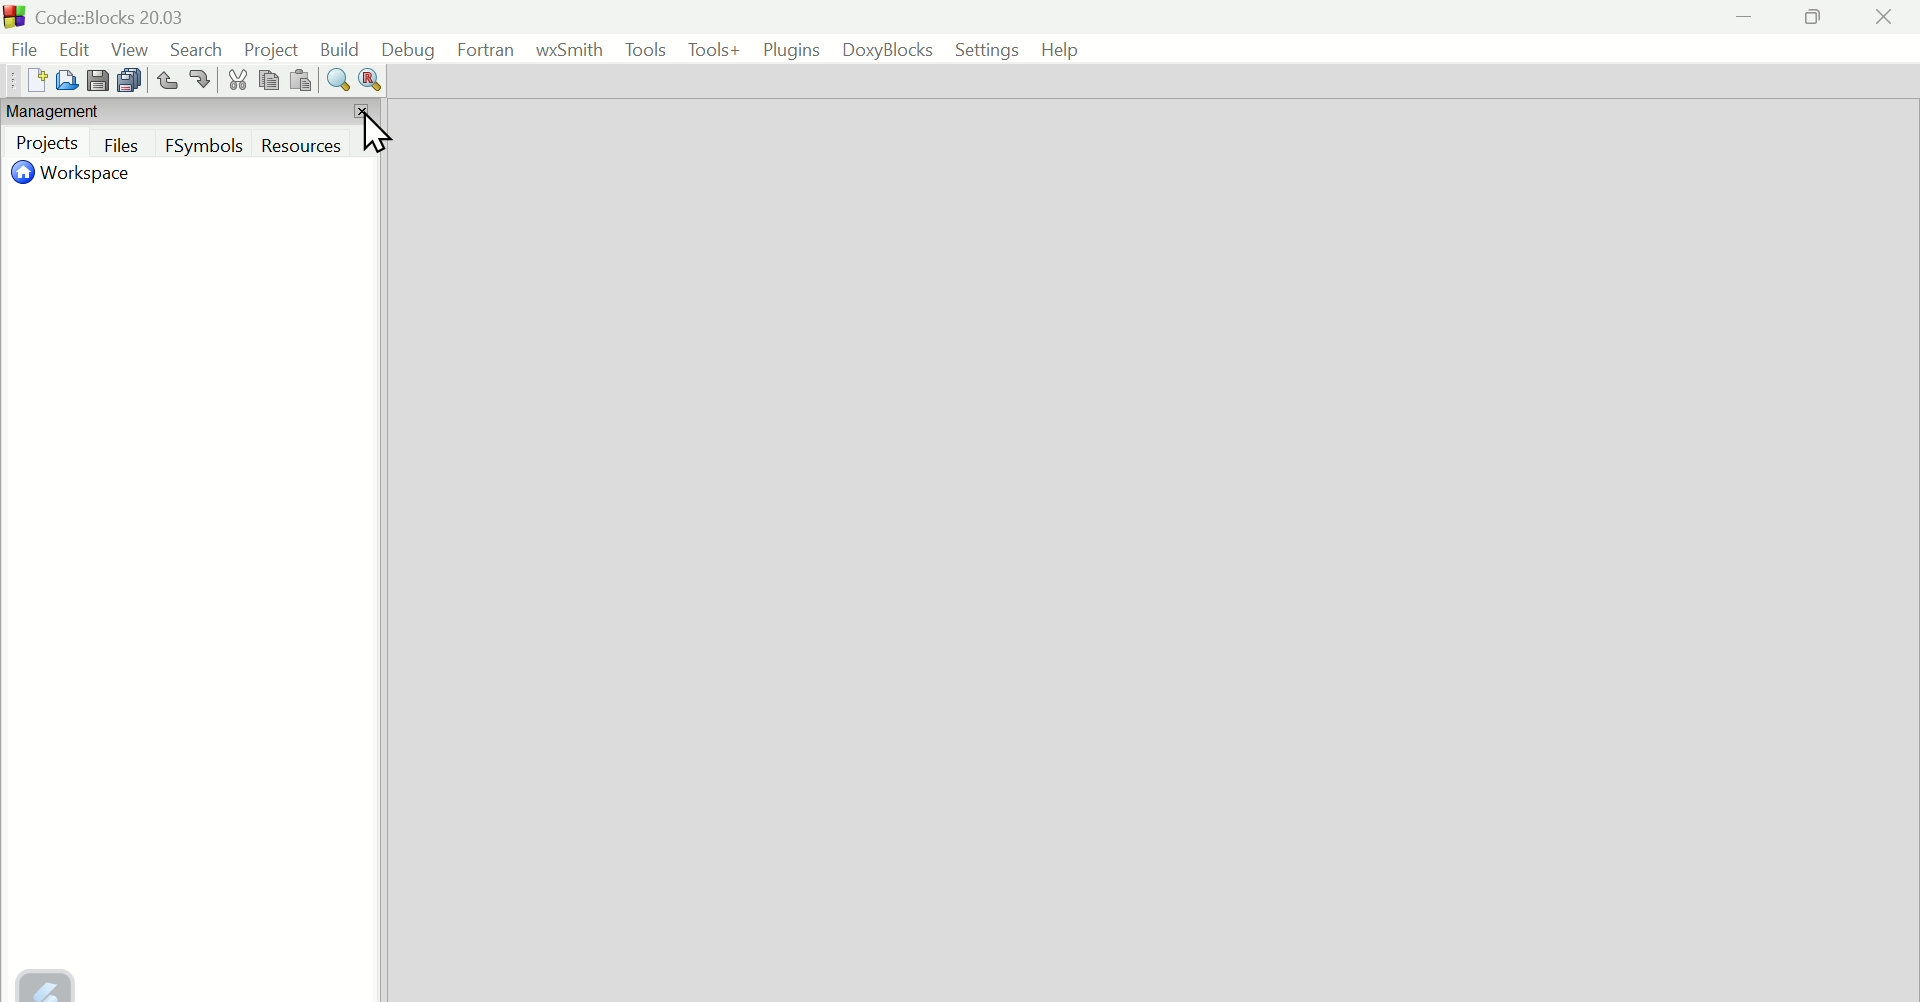 This screenshot has width=1920, height=1002. I want to click on Create new file, so click(37, 80).